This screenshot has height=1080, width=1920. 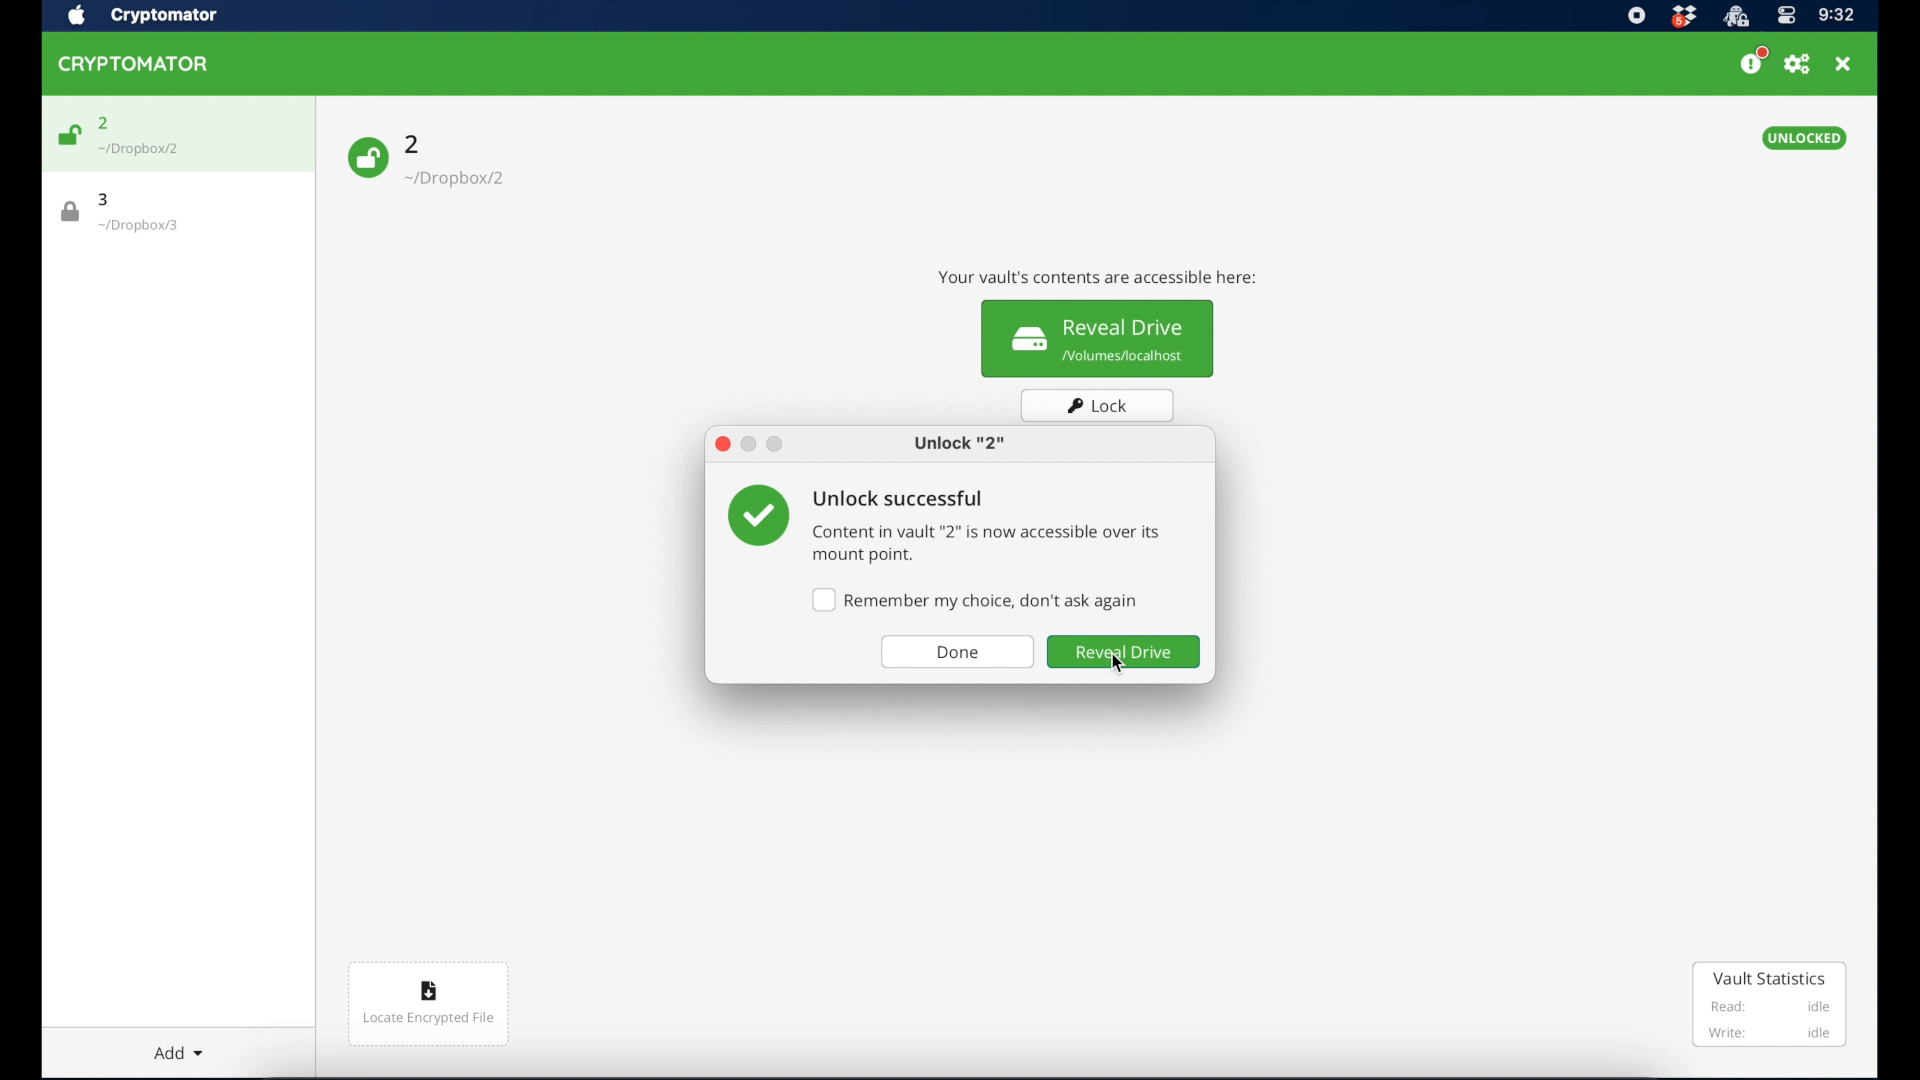 I want to click on close, so click(x=1845, y=64).